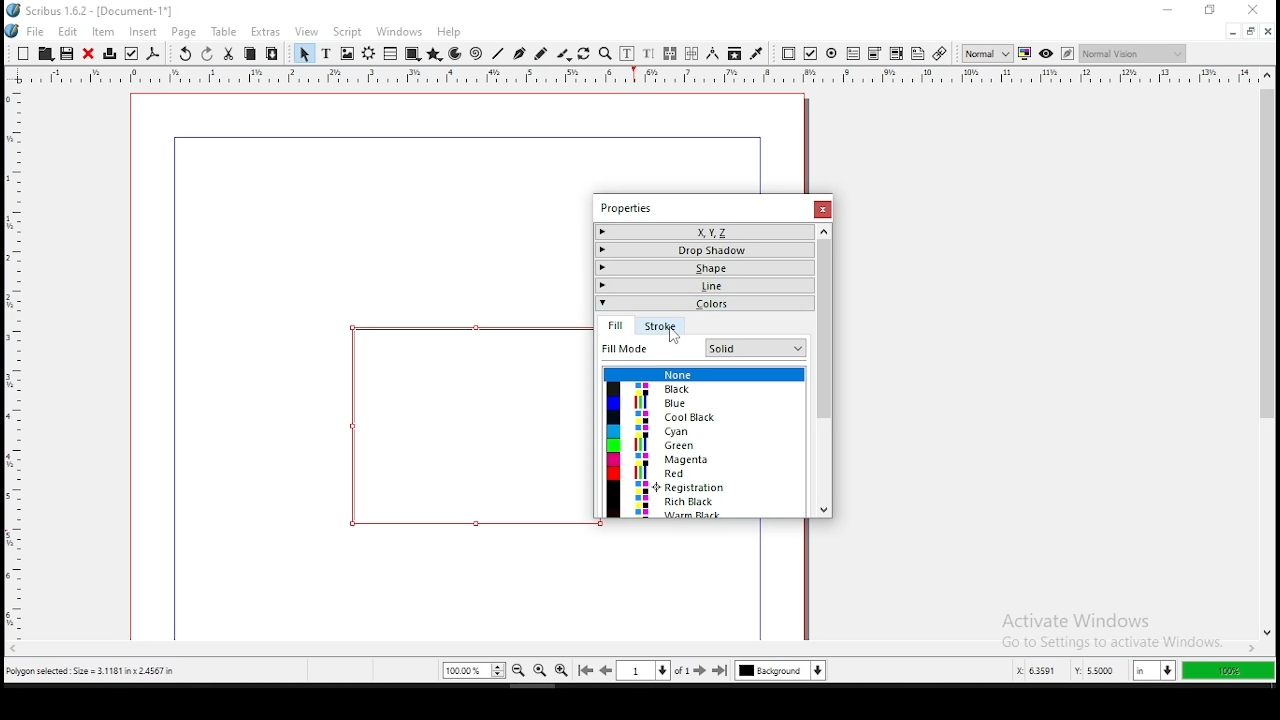 The image size is (1280, 720). I want to click on edit contents of frame, so click(627, 54).